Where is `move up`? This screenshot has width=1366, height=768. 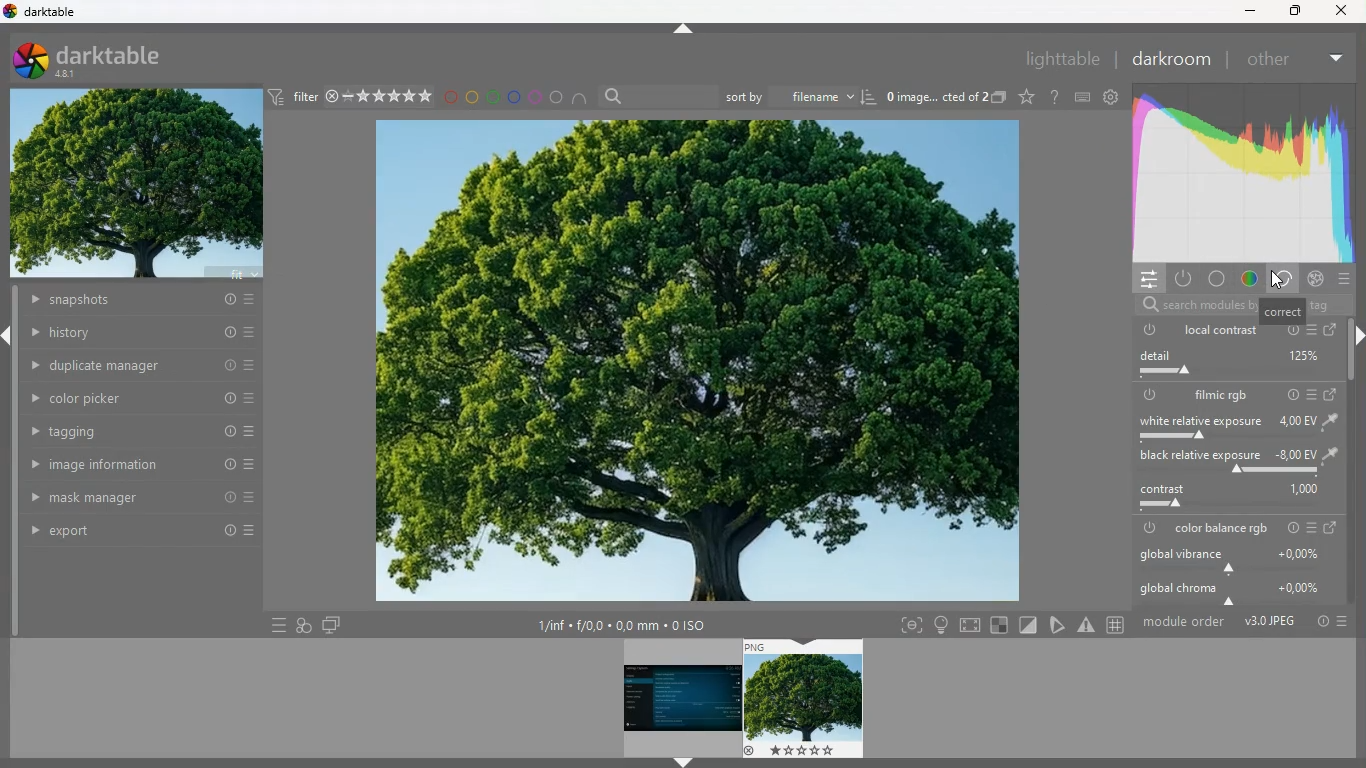
move up is located at coordinates (688, 31).